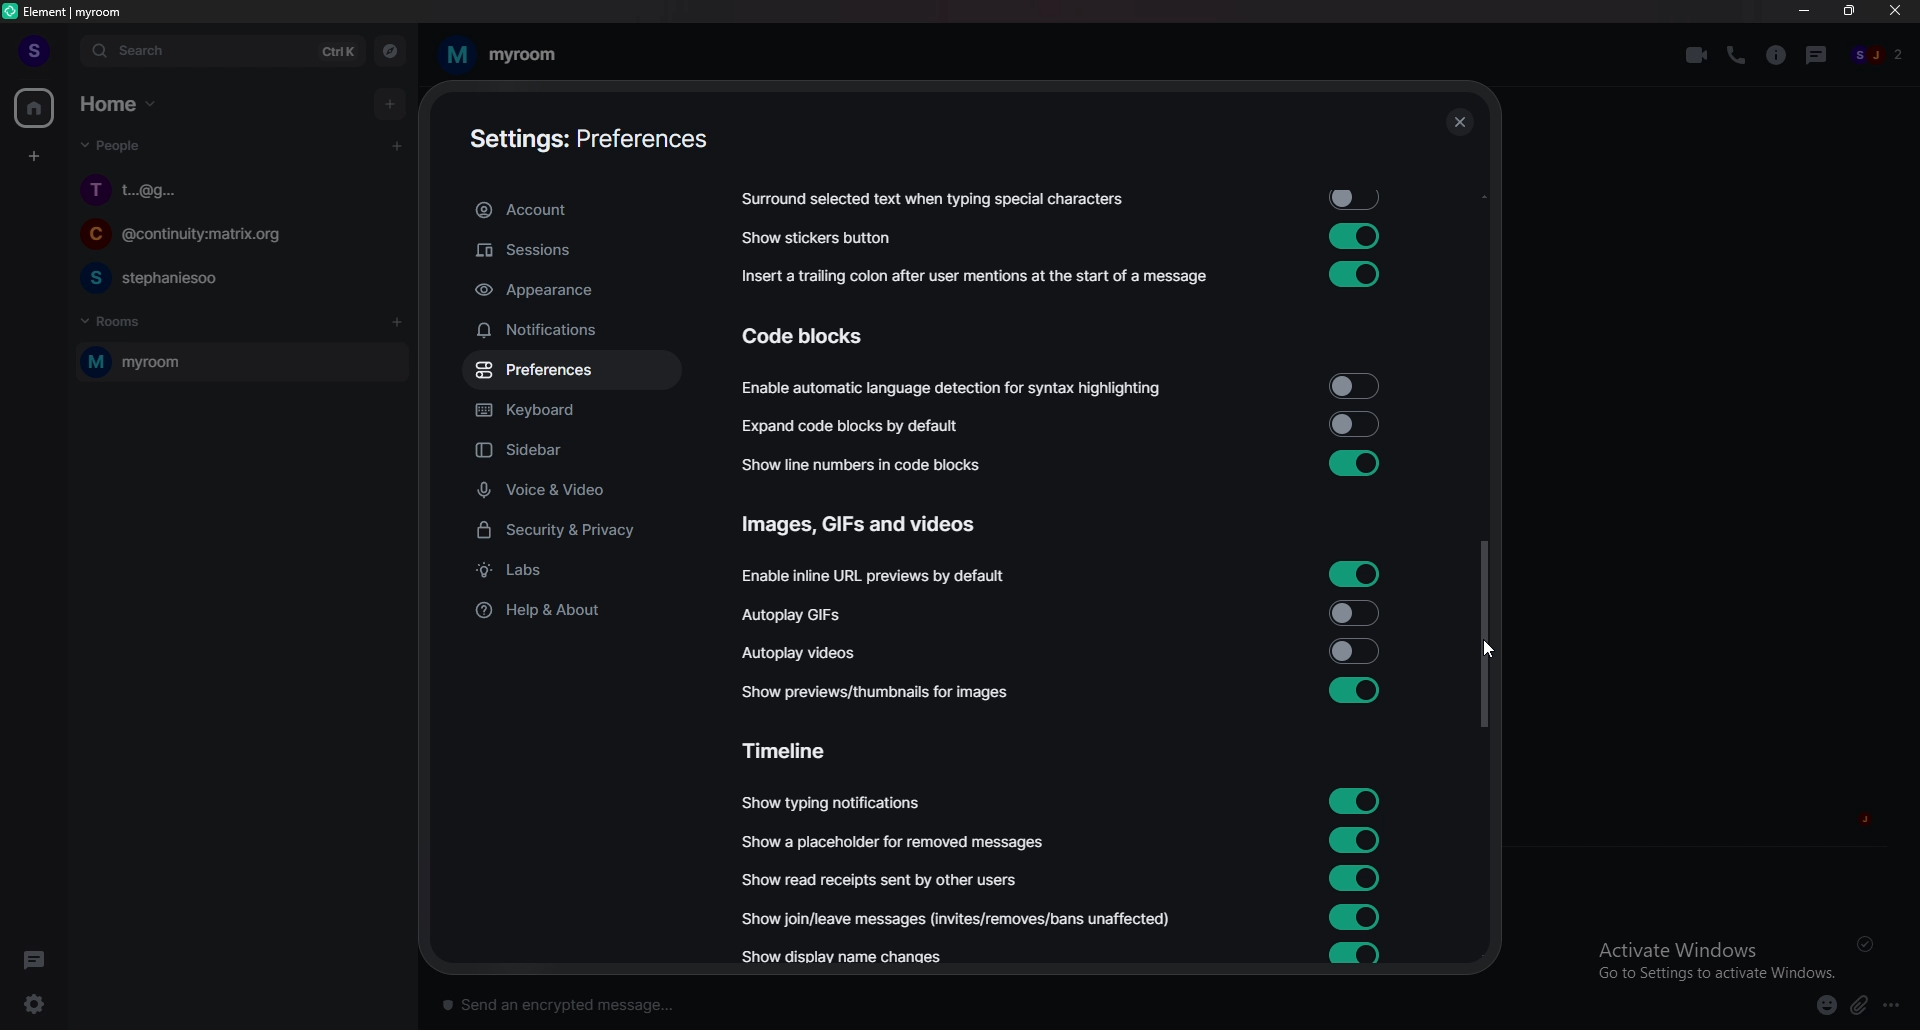  Describe the element at coordinates (571, 371) in the screenshot. I see `preference` at that location.